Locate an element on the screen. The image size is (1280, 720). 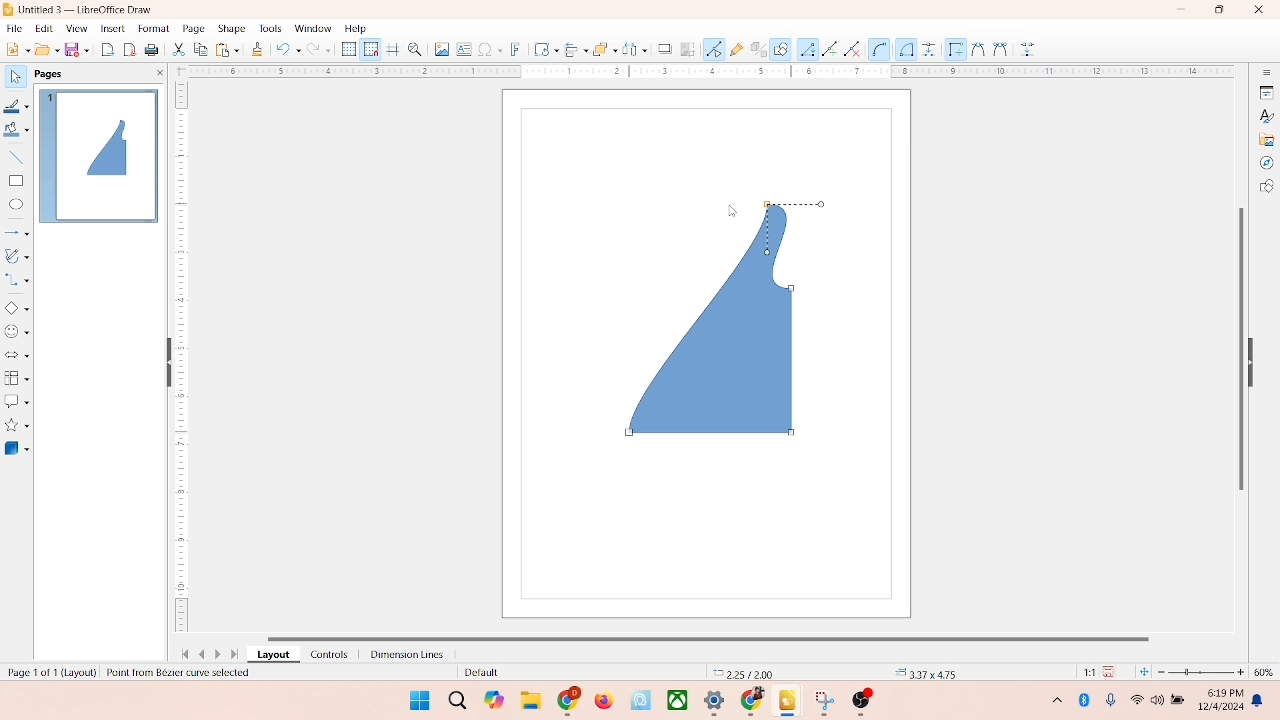
Combine tool is located at coordinates (999, 48).